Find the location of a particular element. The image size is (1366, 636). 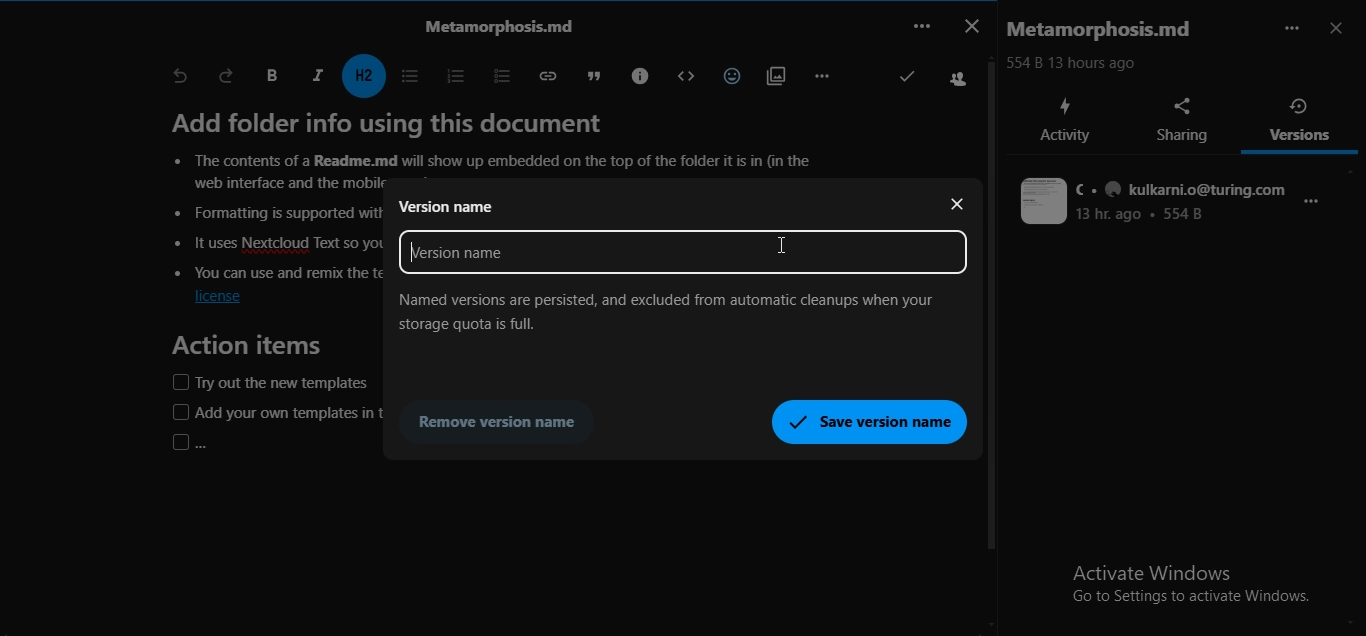

554 B 13 hours ago  is located at coordinates (1076, 63).